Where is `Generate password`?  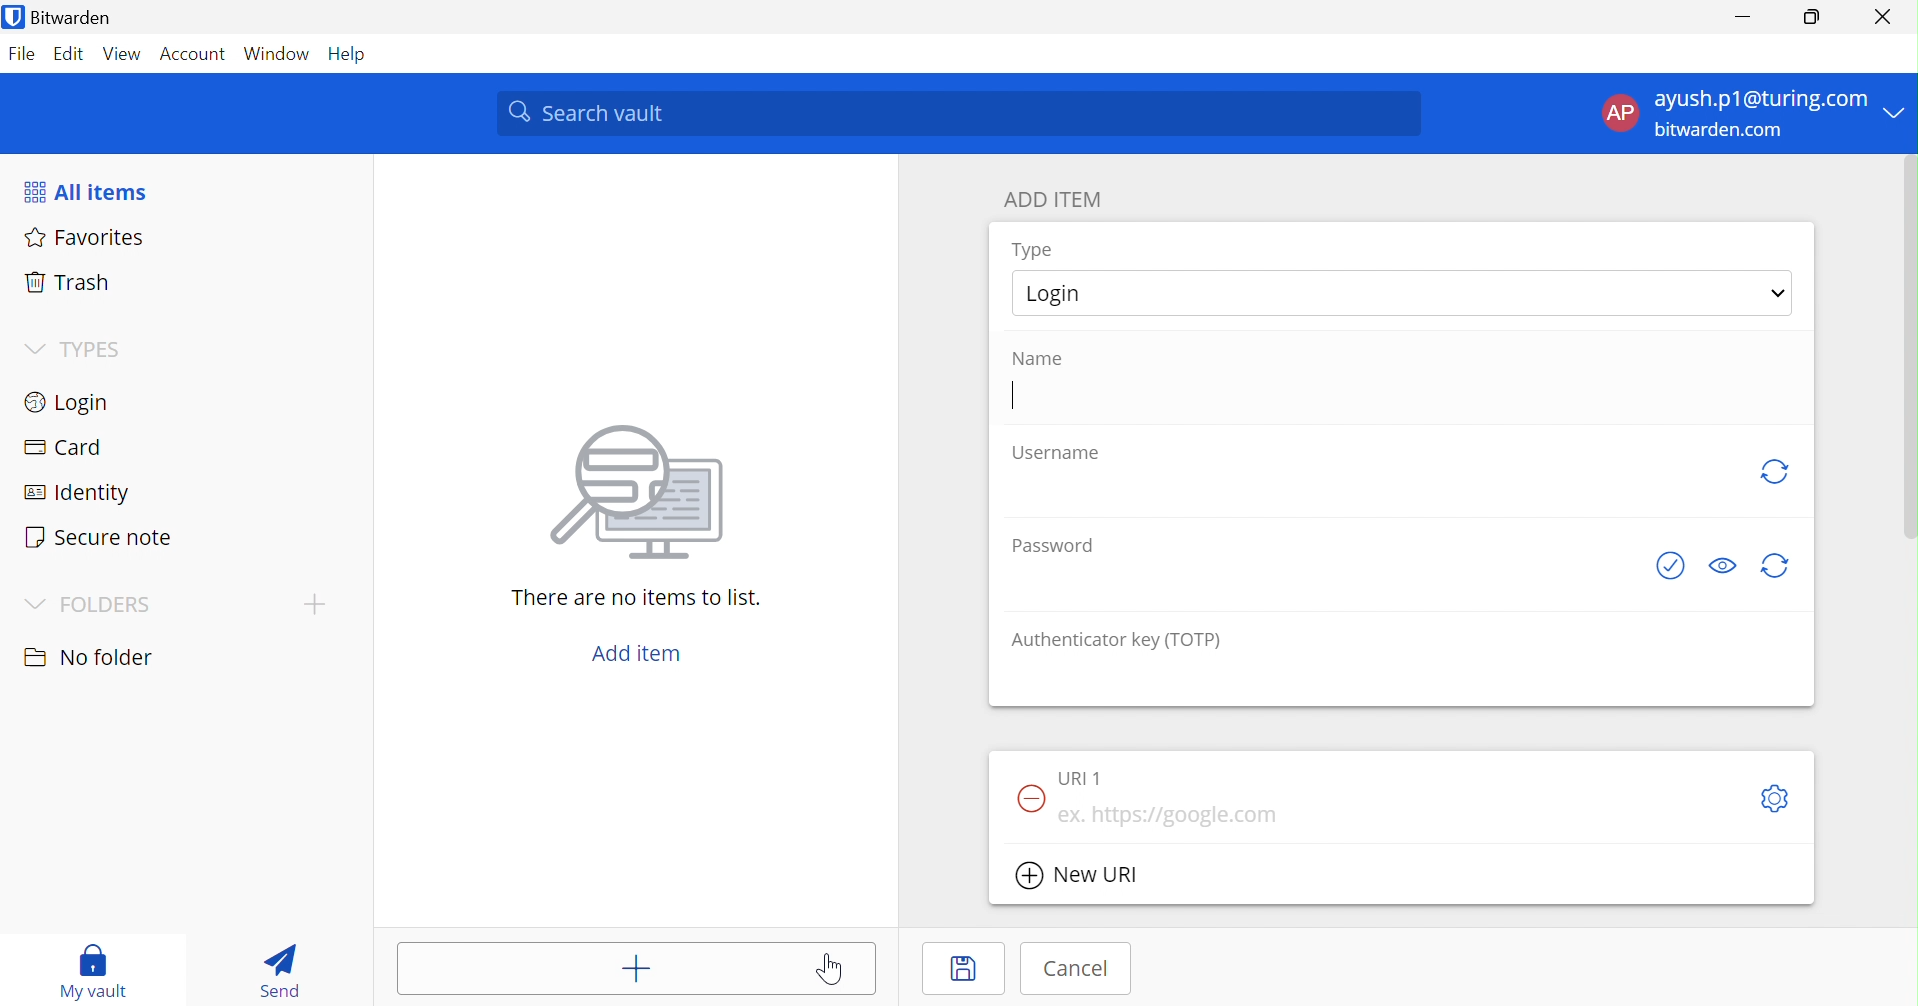 Generate password is located at coordinates (1773, 566).